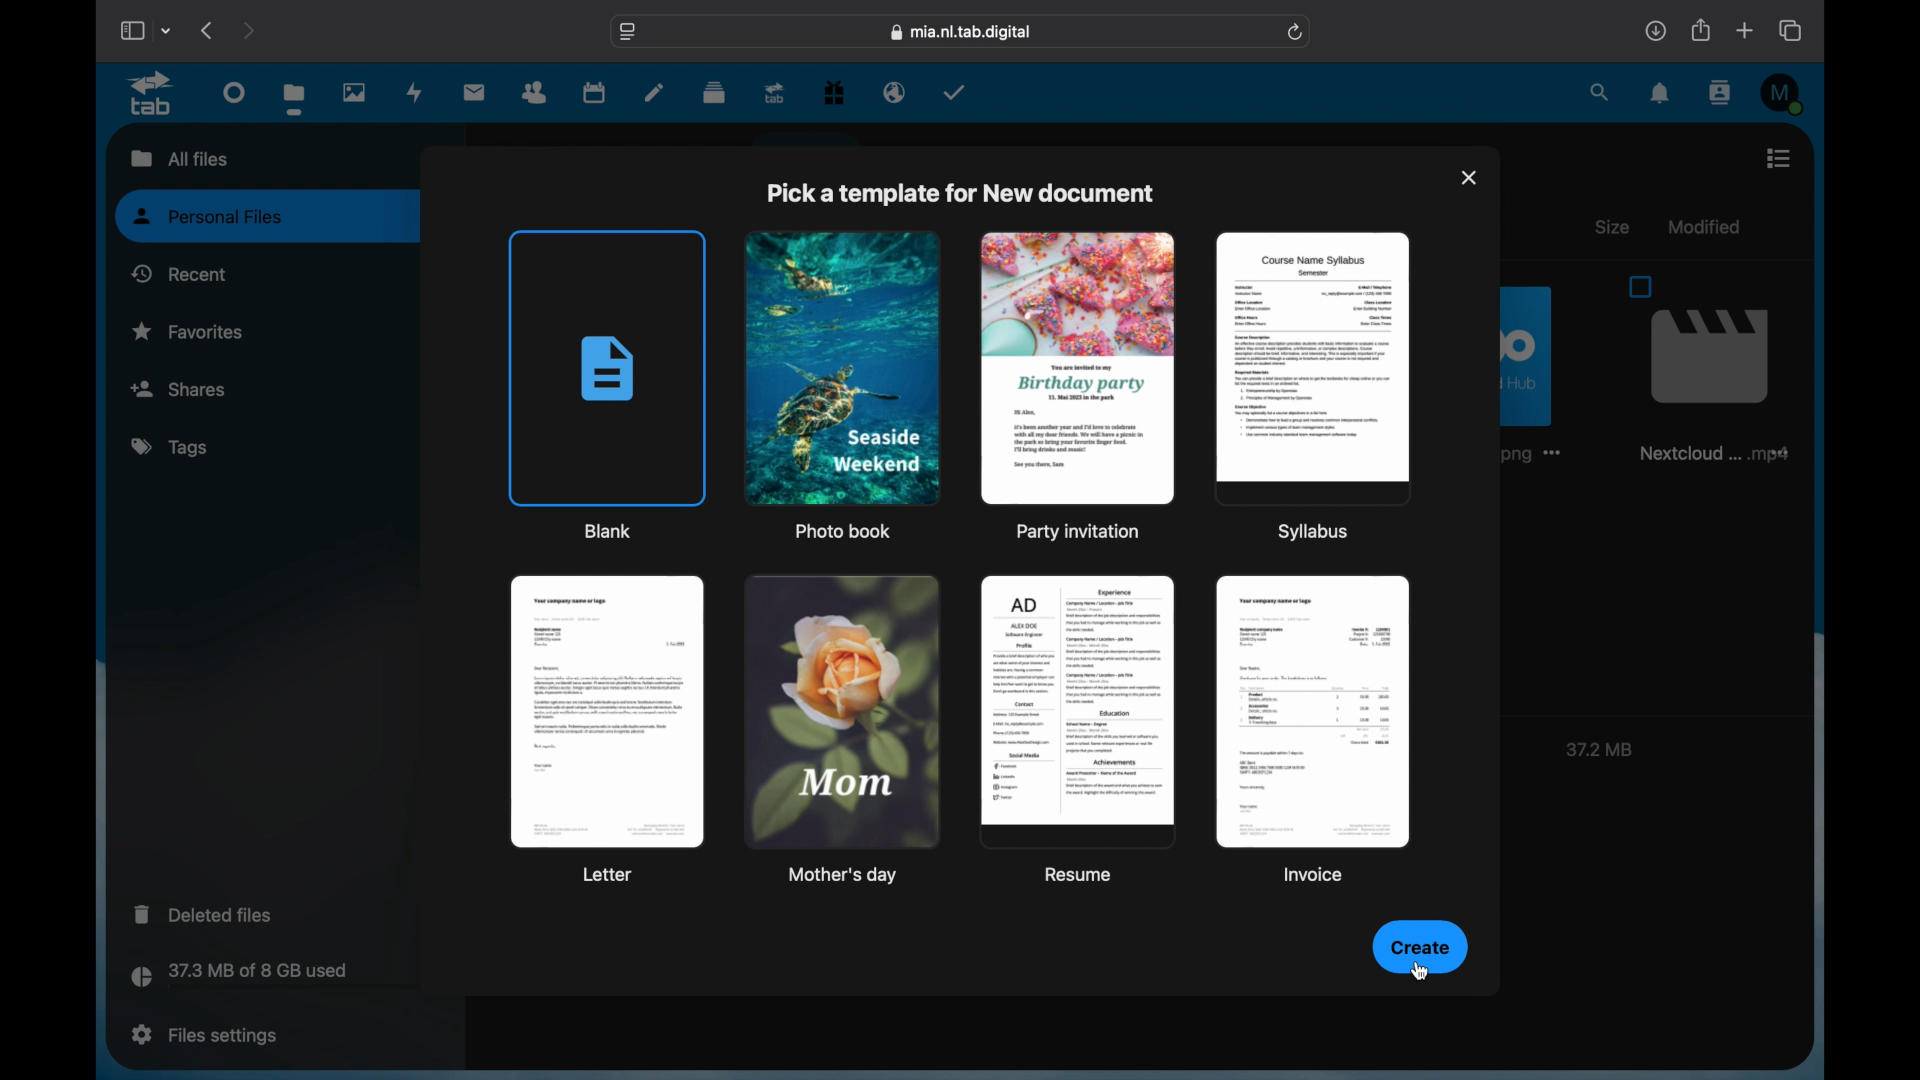 The height and width of the screenshot is (1080, 1920). I want to click on syllabus, so click(1314, 386).